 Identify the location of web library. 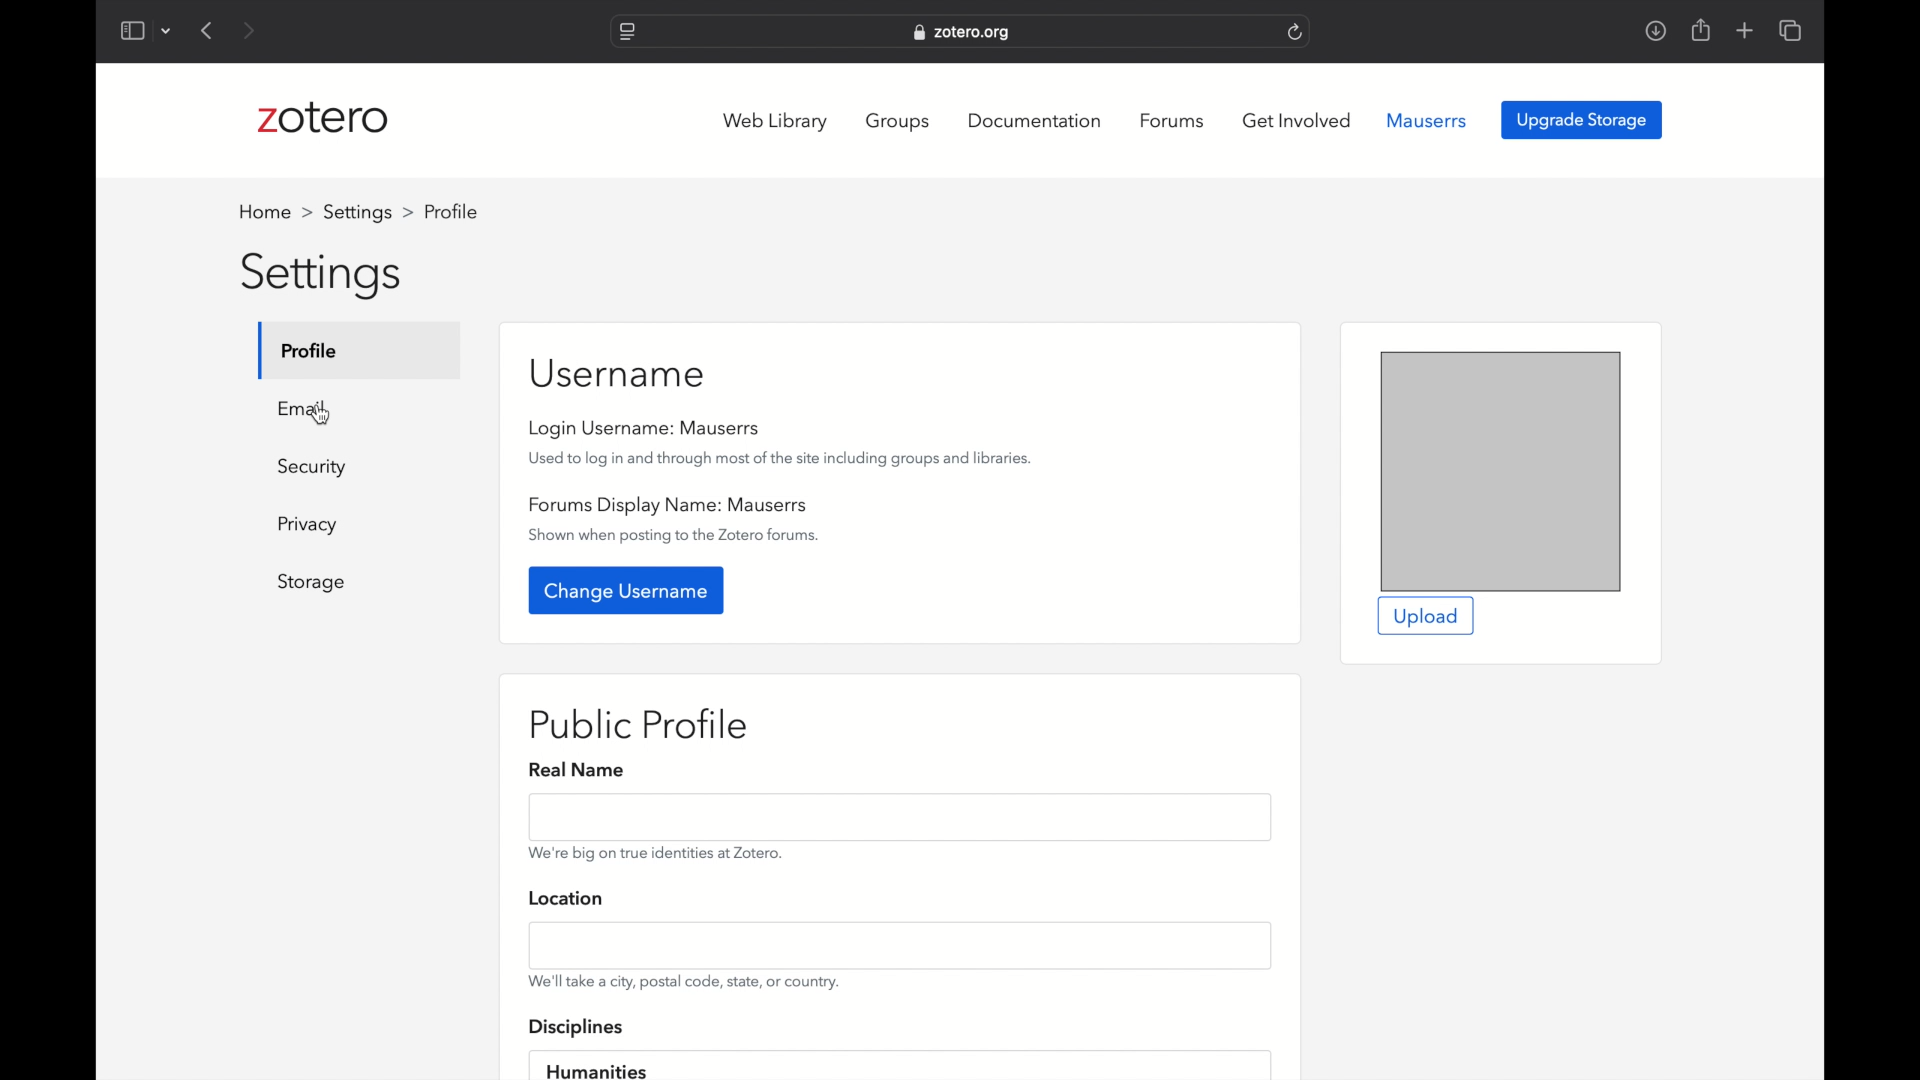
(778, 122).